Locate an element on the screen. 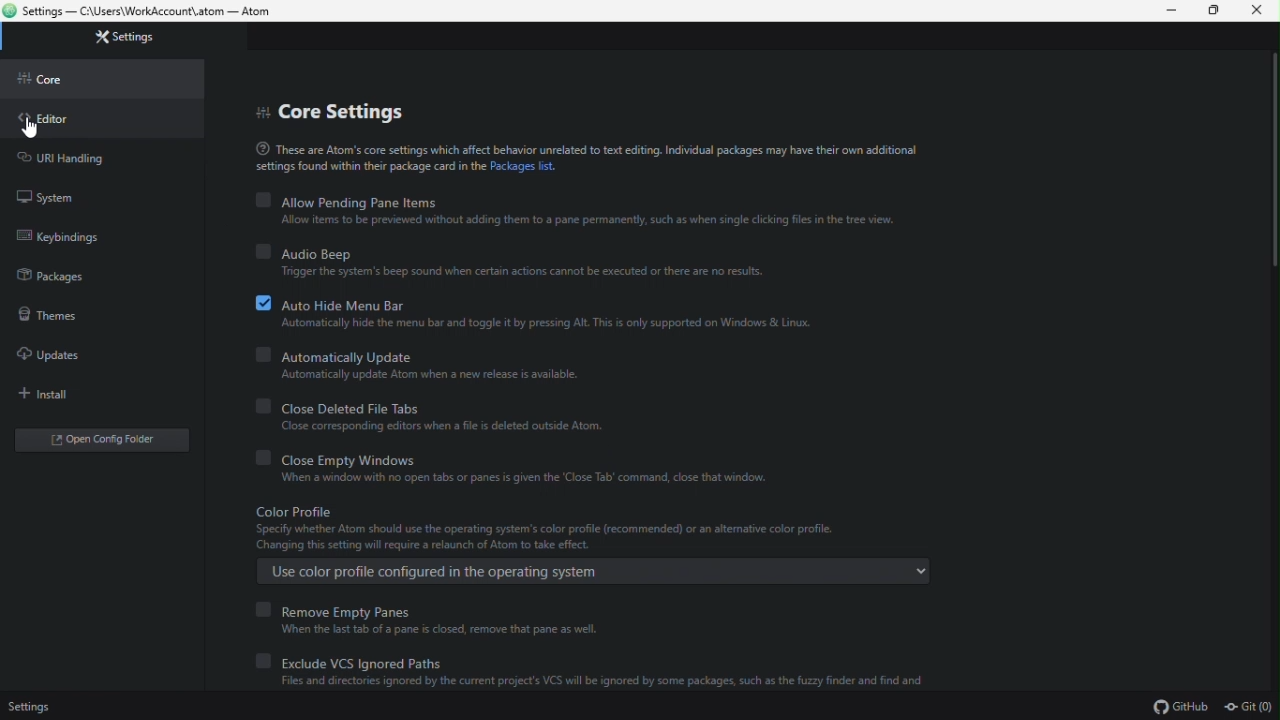 The height and width of the screenshot is (720, 1280). ‘When the last tab of a pane 5 closed, remove that pane as well. is located at coordinates (435, 629).